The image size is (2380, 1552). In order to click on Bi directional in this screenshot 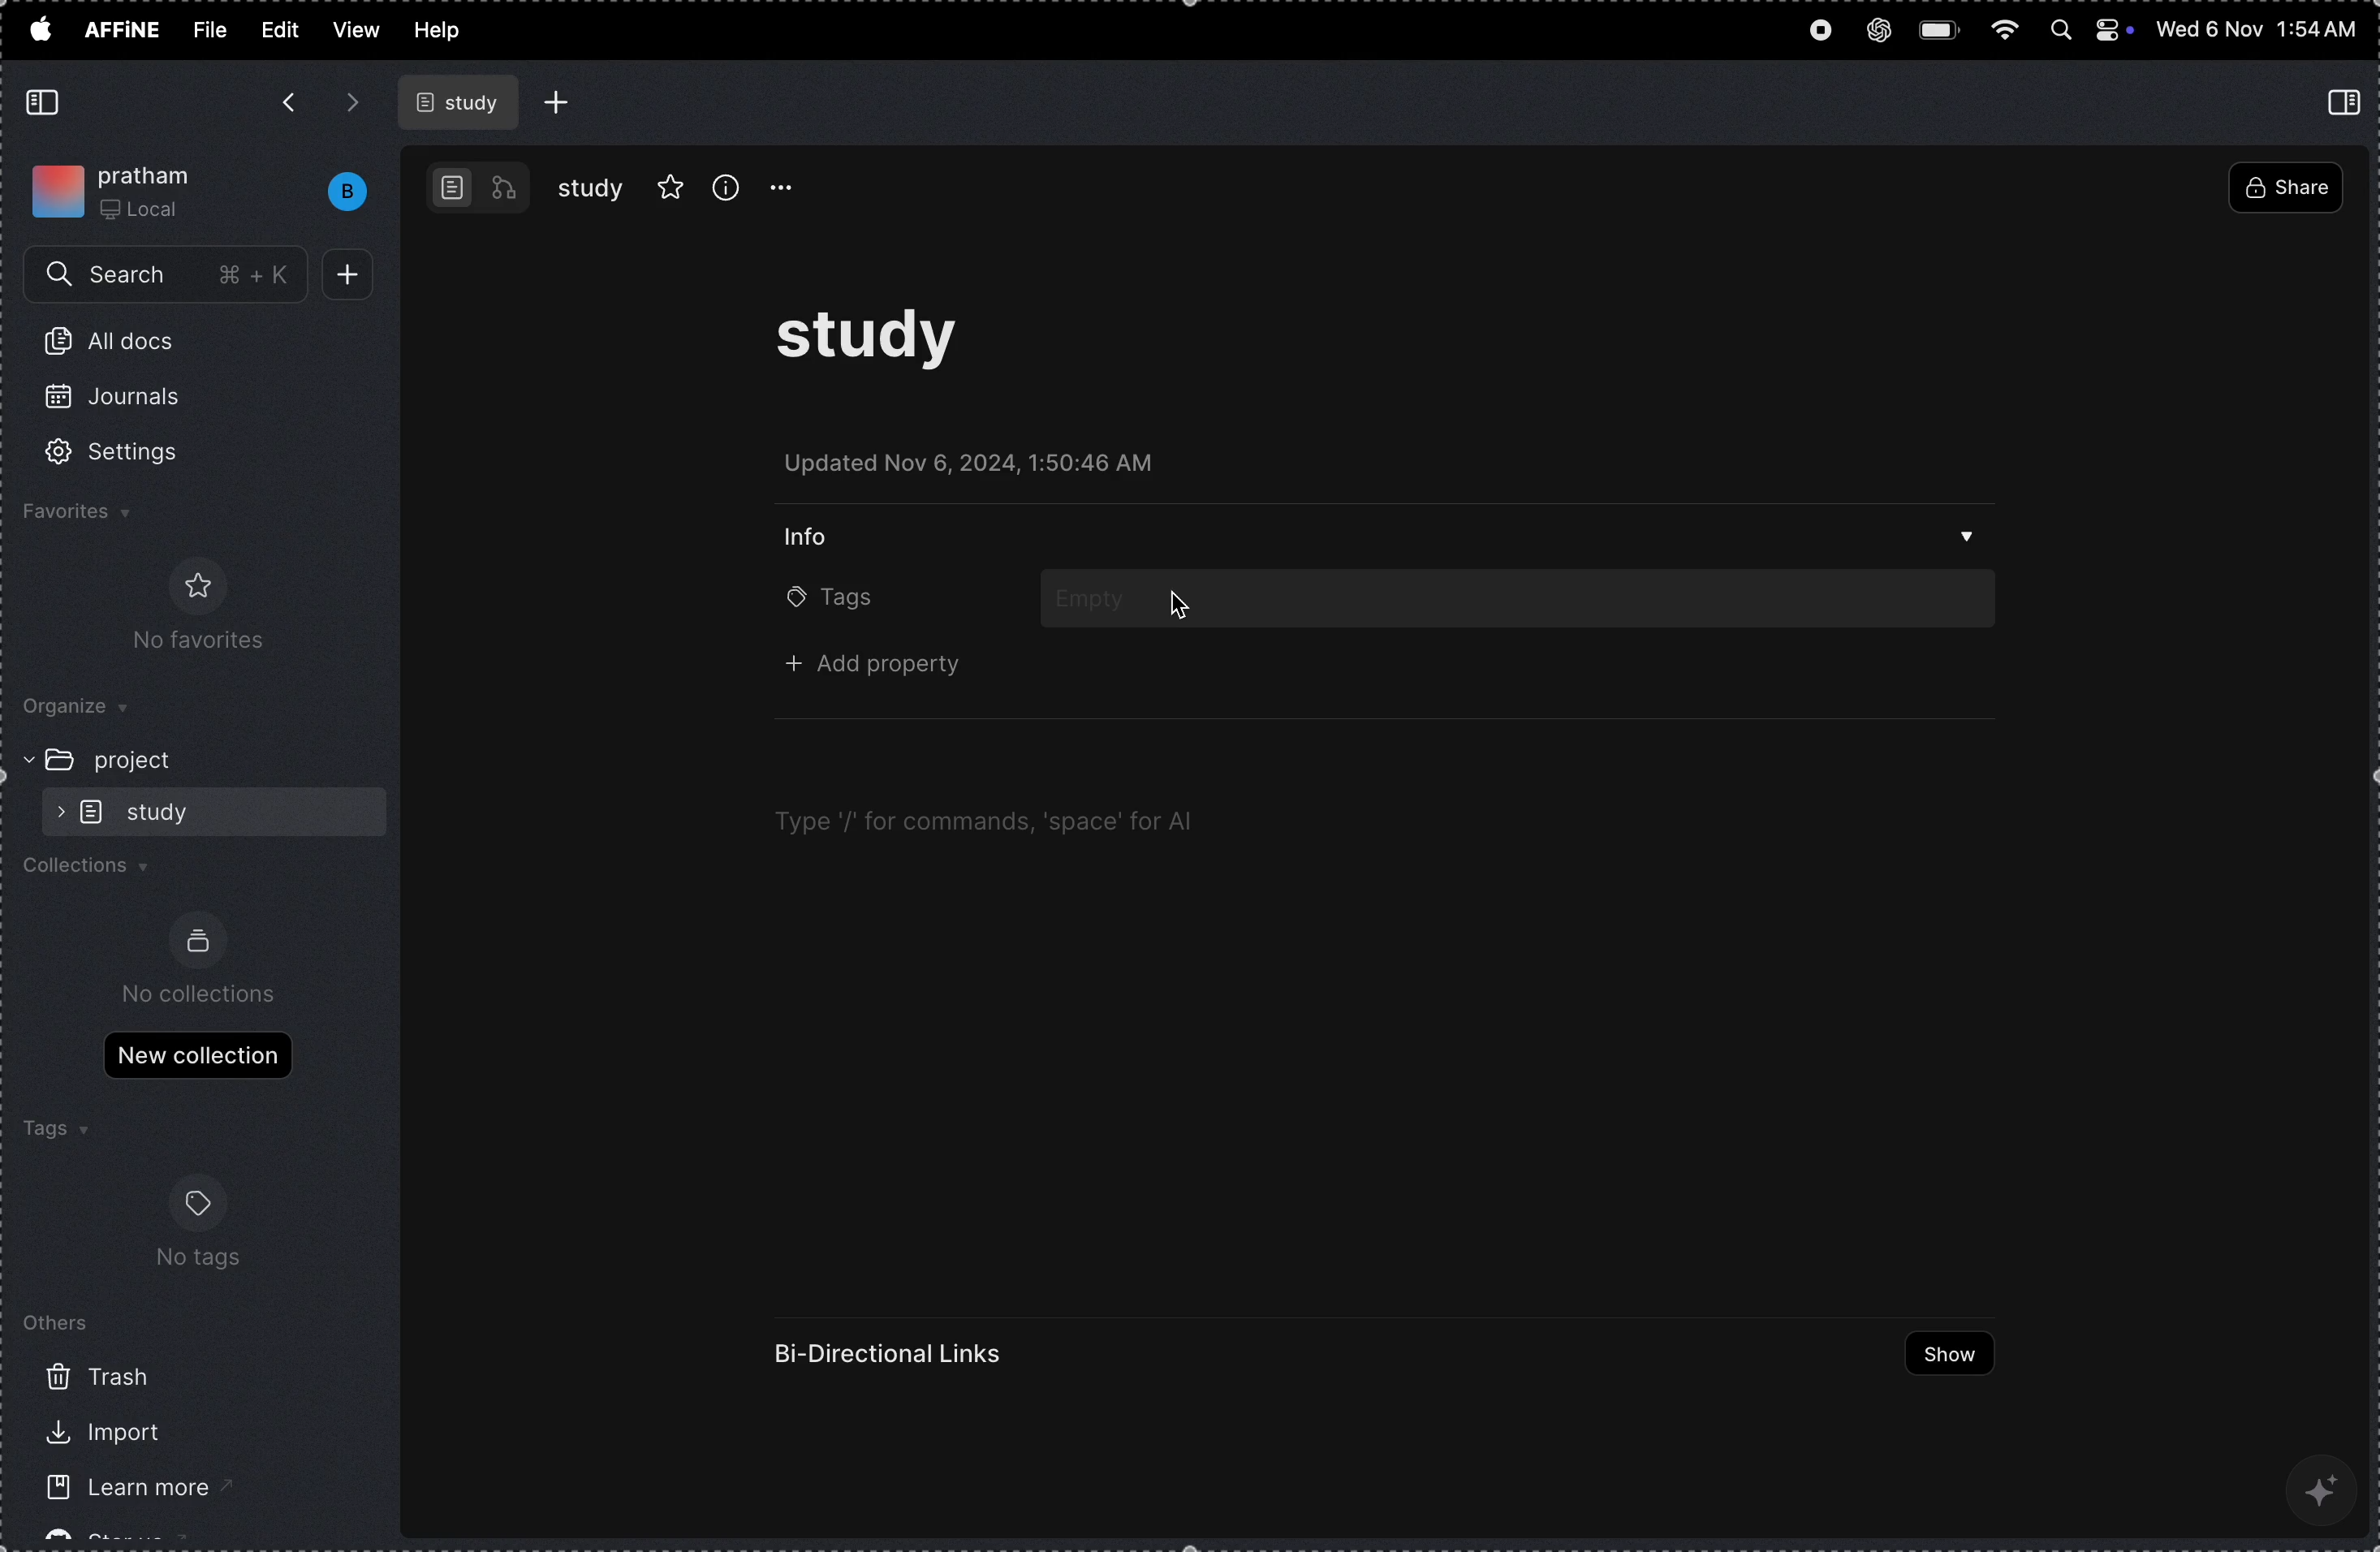, I will do `click(893, 1354)`.